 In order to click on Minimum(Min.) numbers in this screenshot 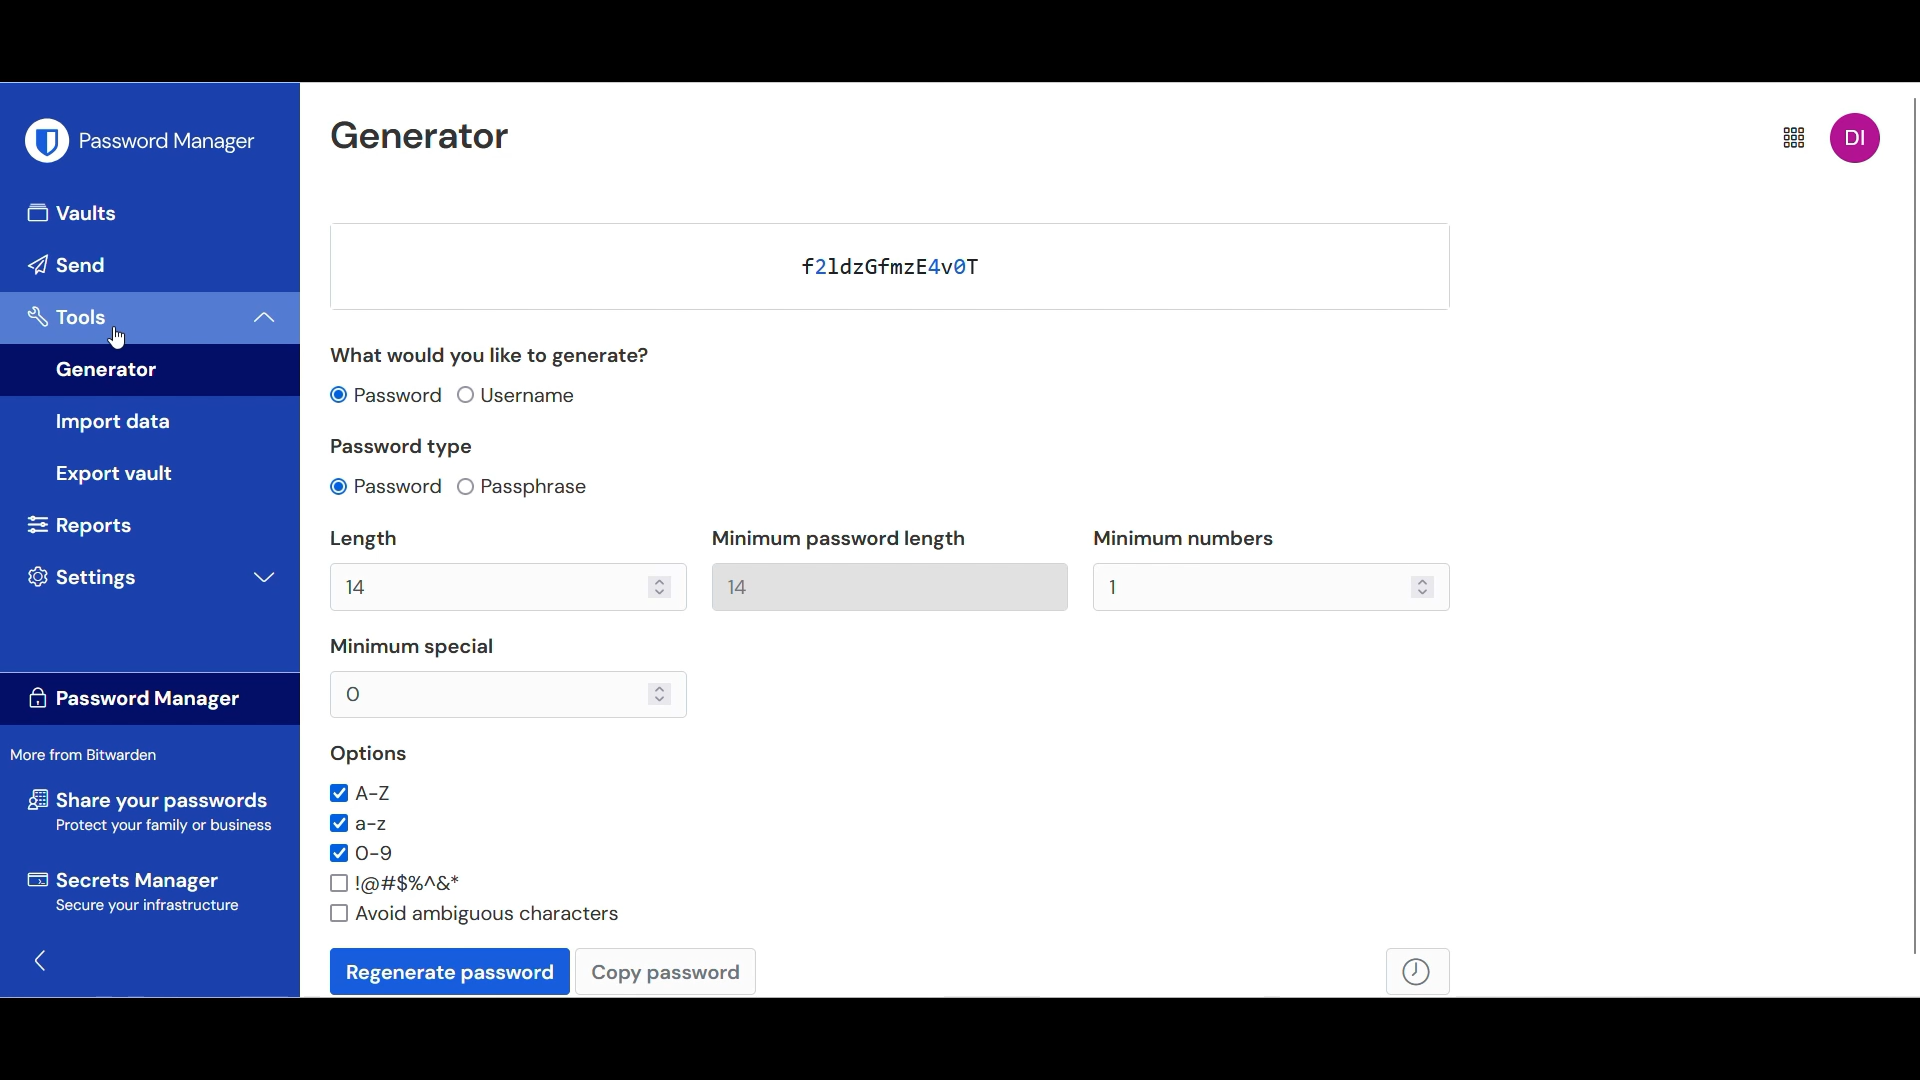, I will do `click(1185, 538)`.